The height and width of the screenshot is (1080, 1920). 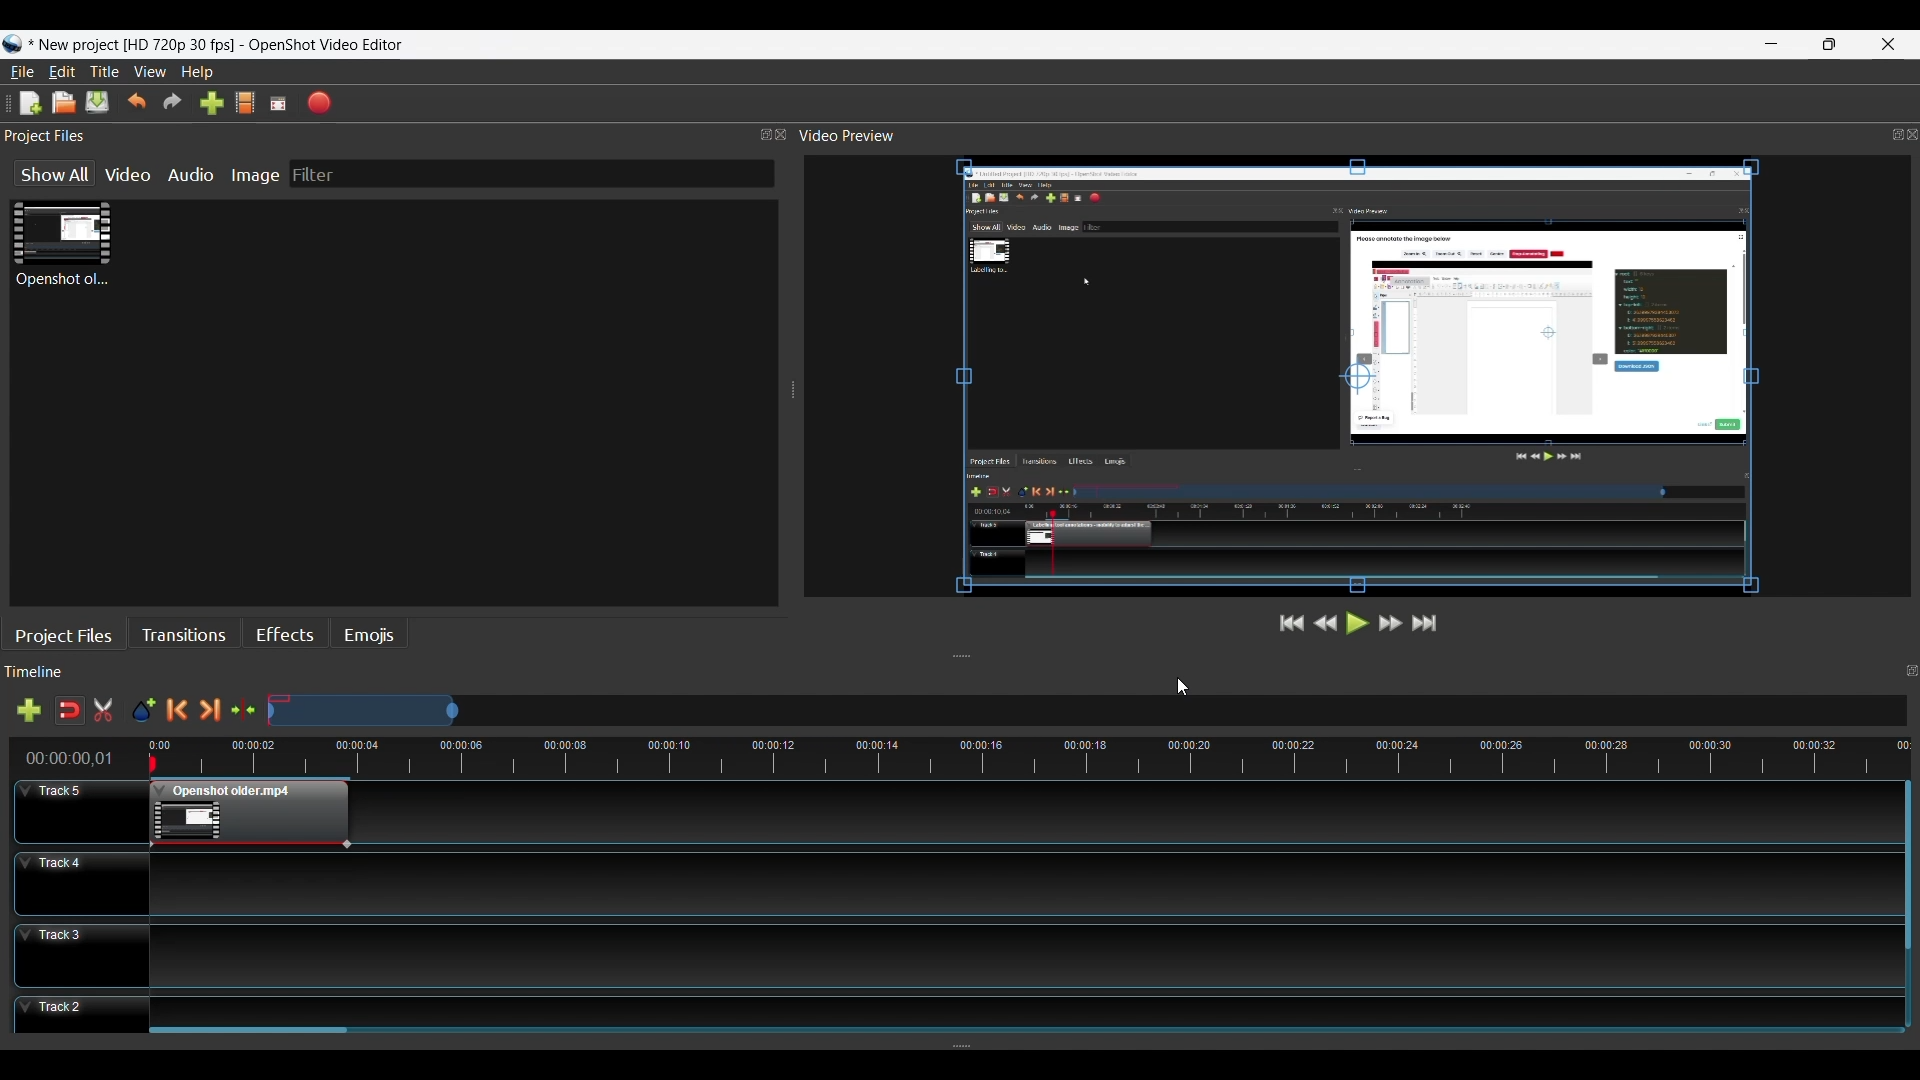 What do you see at coordinates (1019, 953) in the screenshot?
I see `Track Panel` at bounding box center [1019, 953].